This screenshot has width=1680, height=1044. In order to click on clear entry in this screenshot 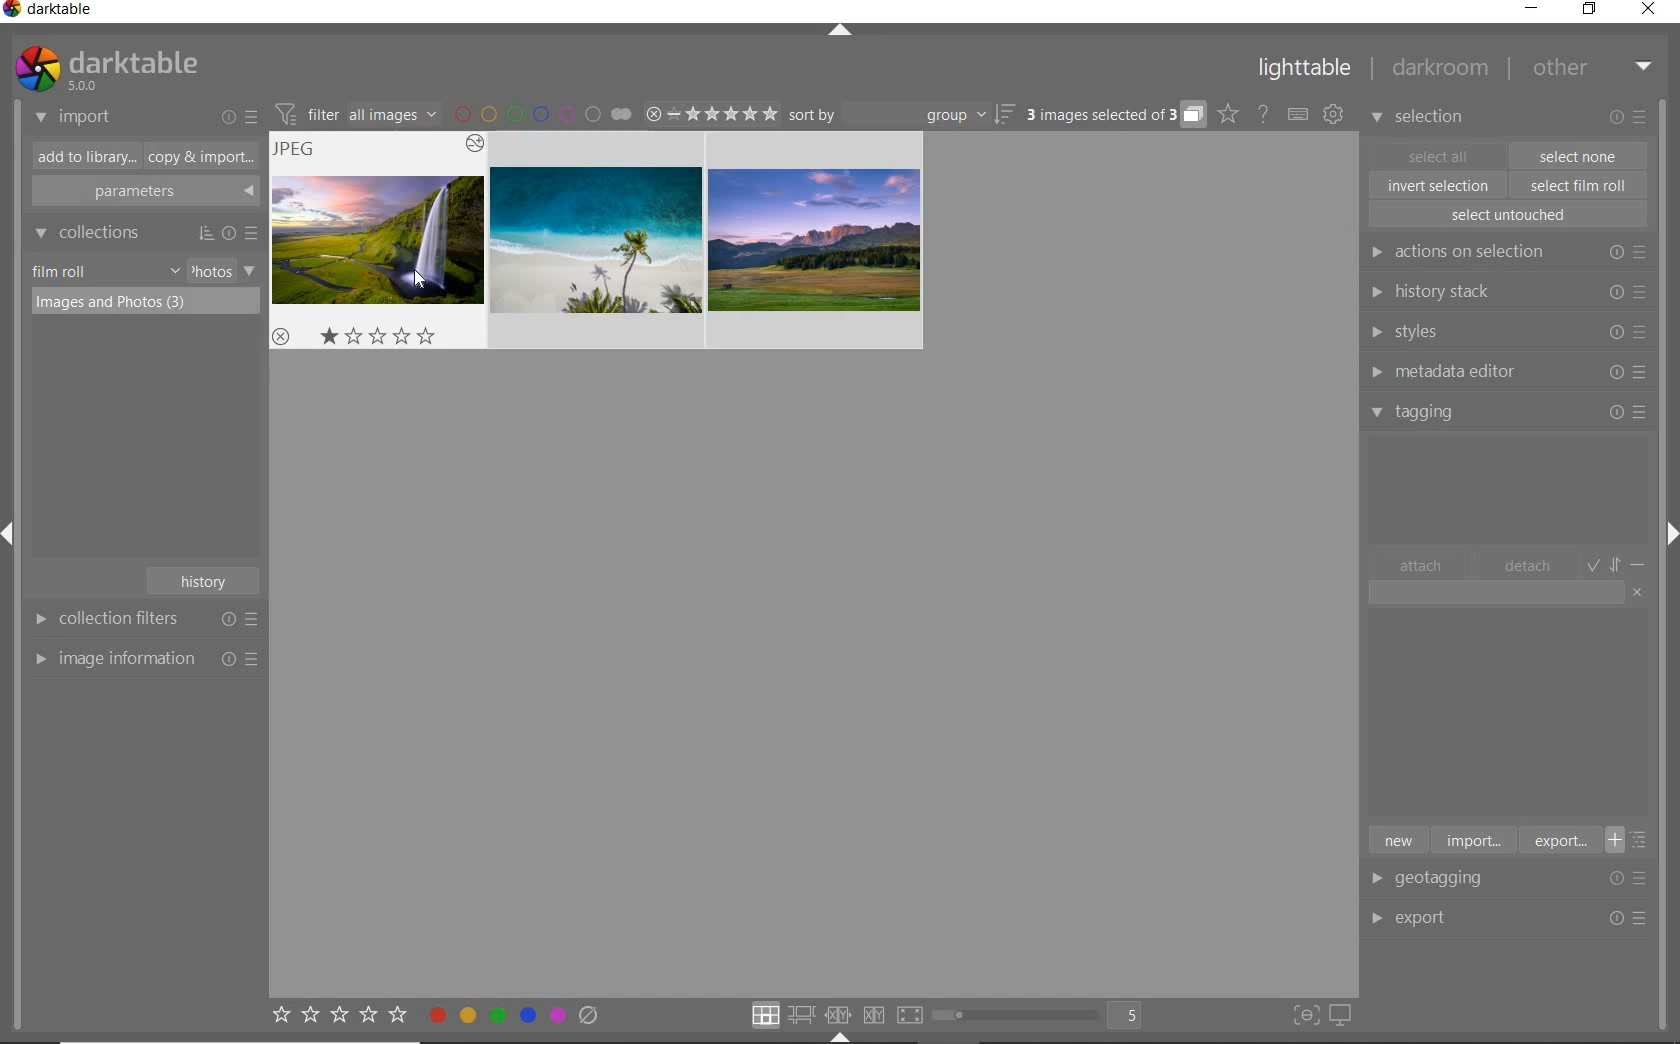, I will do `click(1638, 591)`.